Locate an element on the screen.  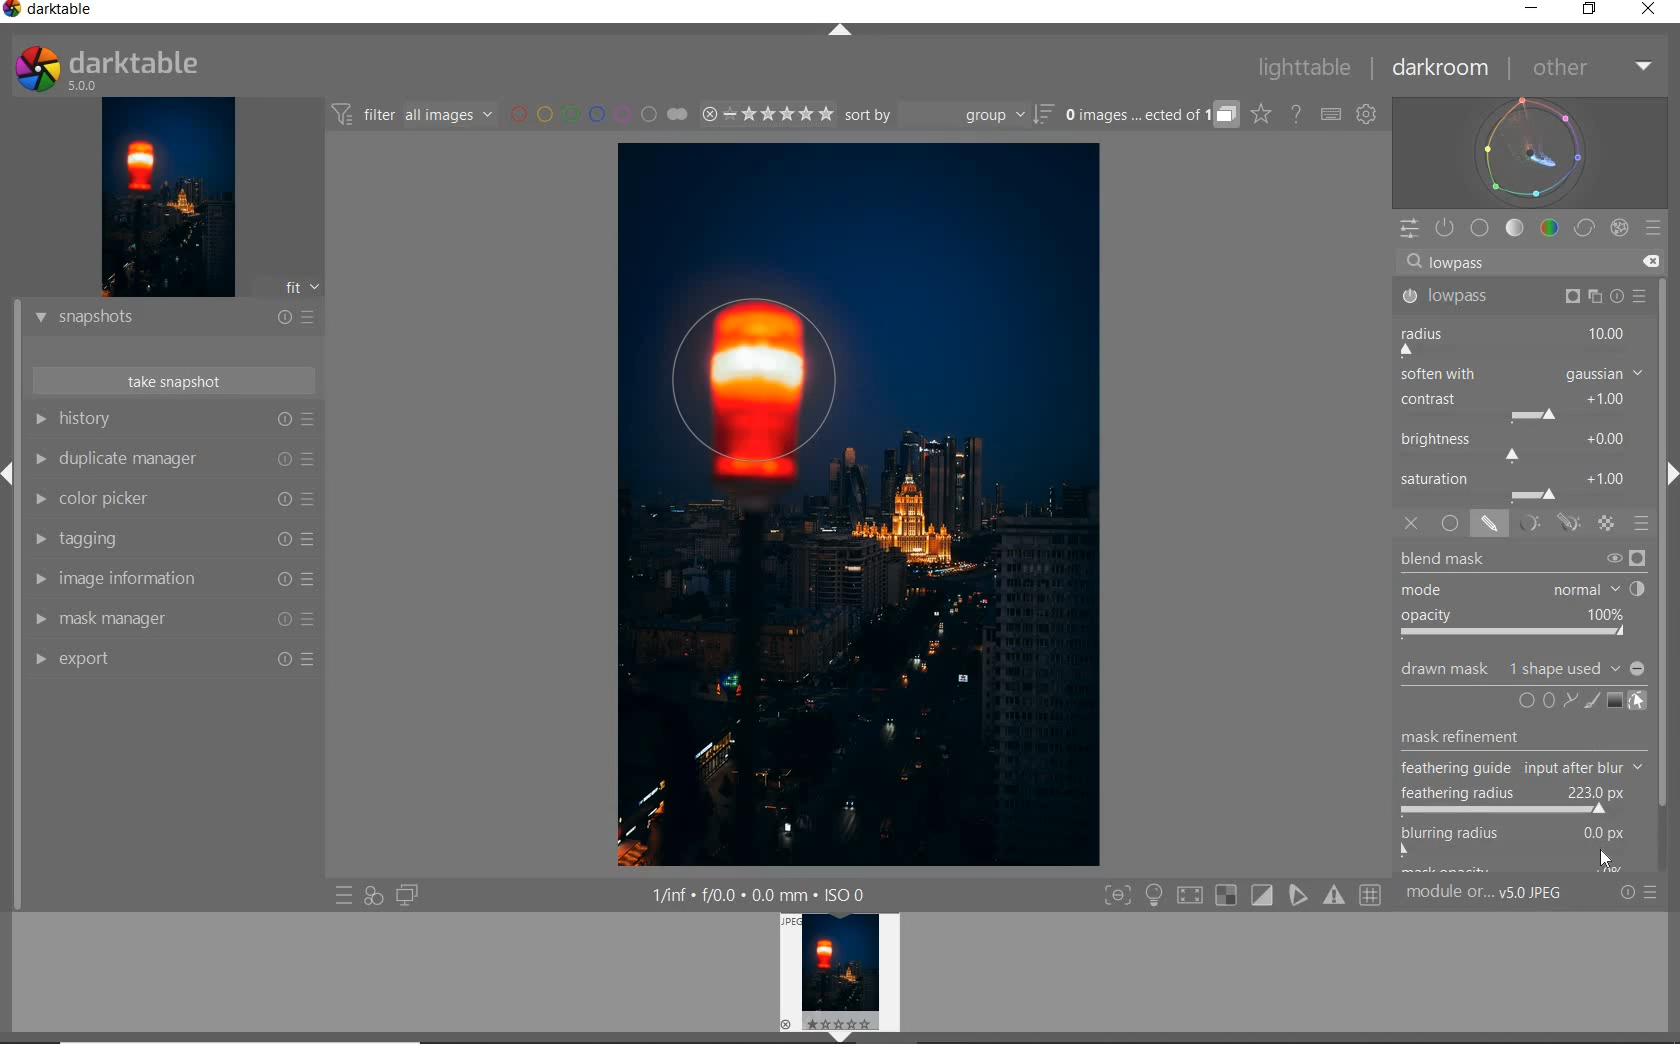
ADD GRADIENT is located at coordinates (1613, 701).